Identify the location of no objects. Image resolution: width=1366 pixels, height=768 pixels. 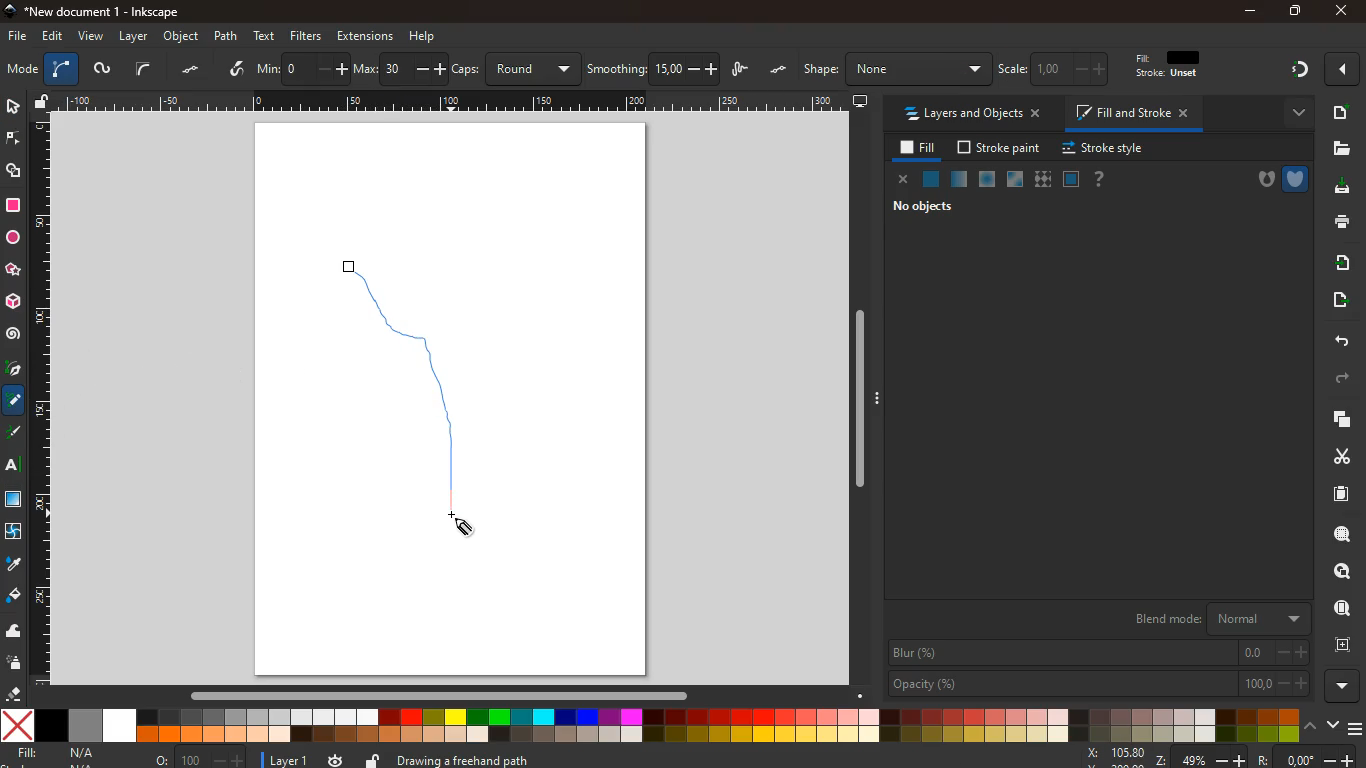
(923, 206).